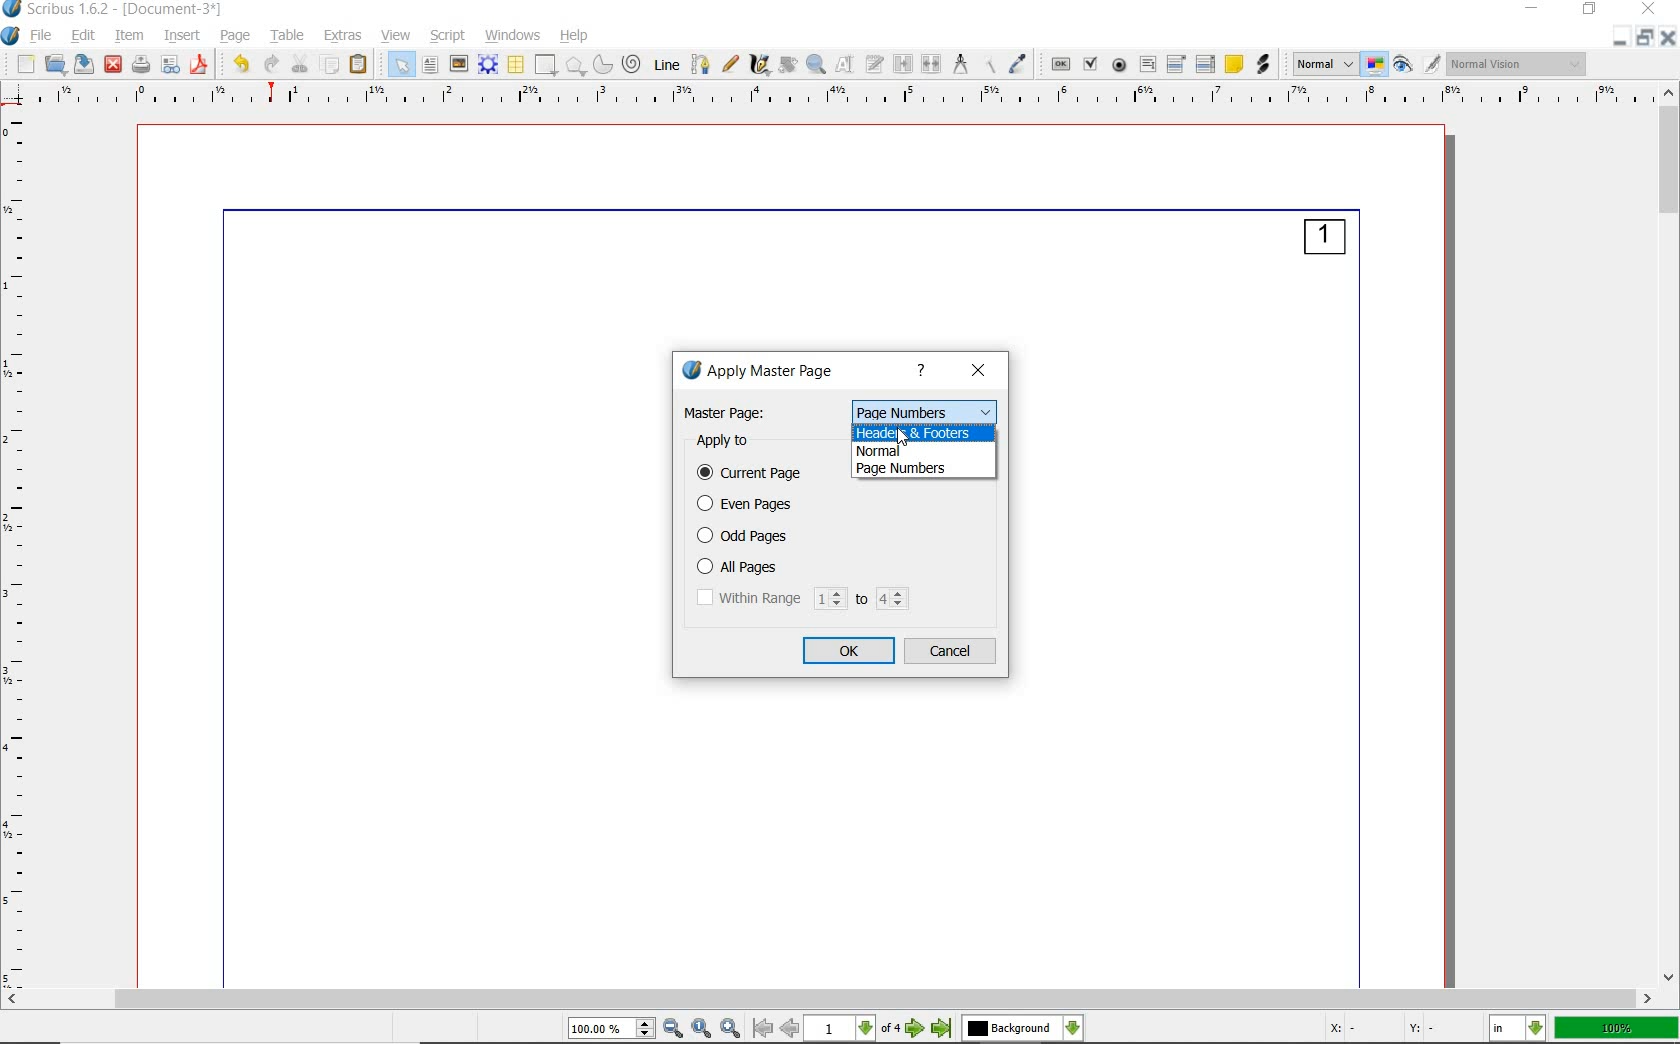  I want to click on zoom out, so click(674, 1029).